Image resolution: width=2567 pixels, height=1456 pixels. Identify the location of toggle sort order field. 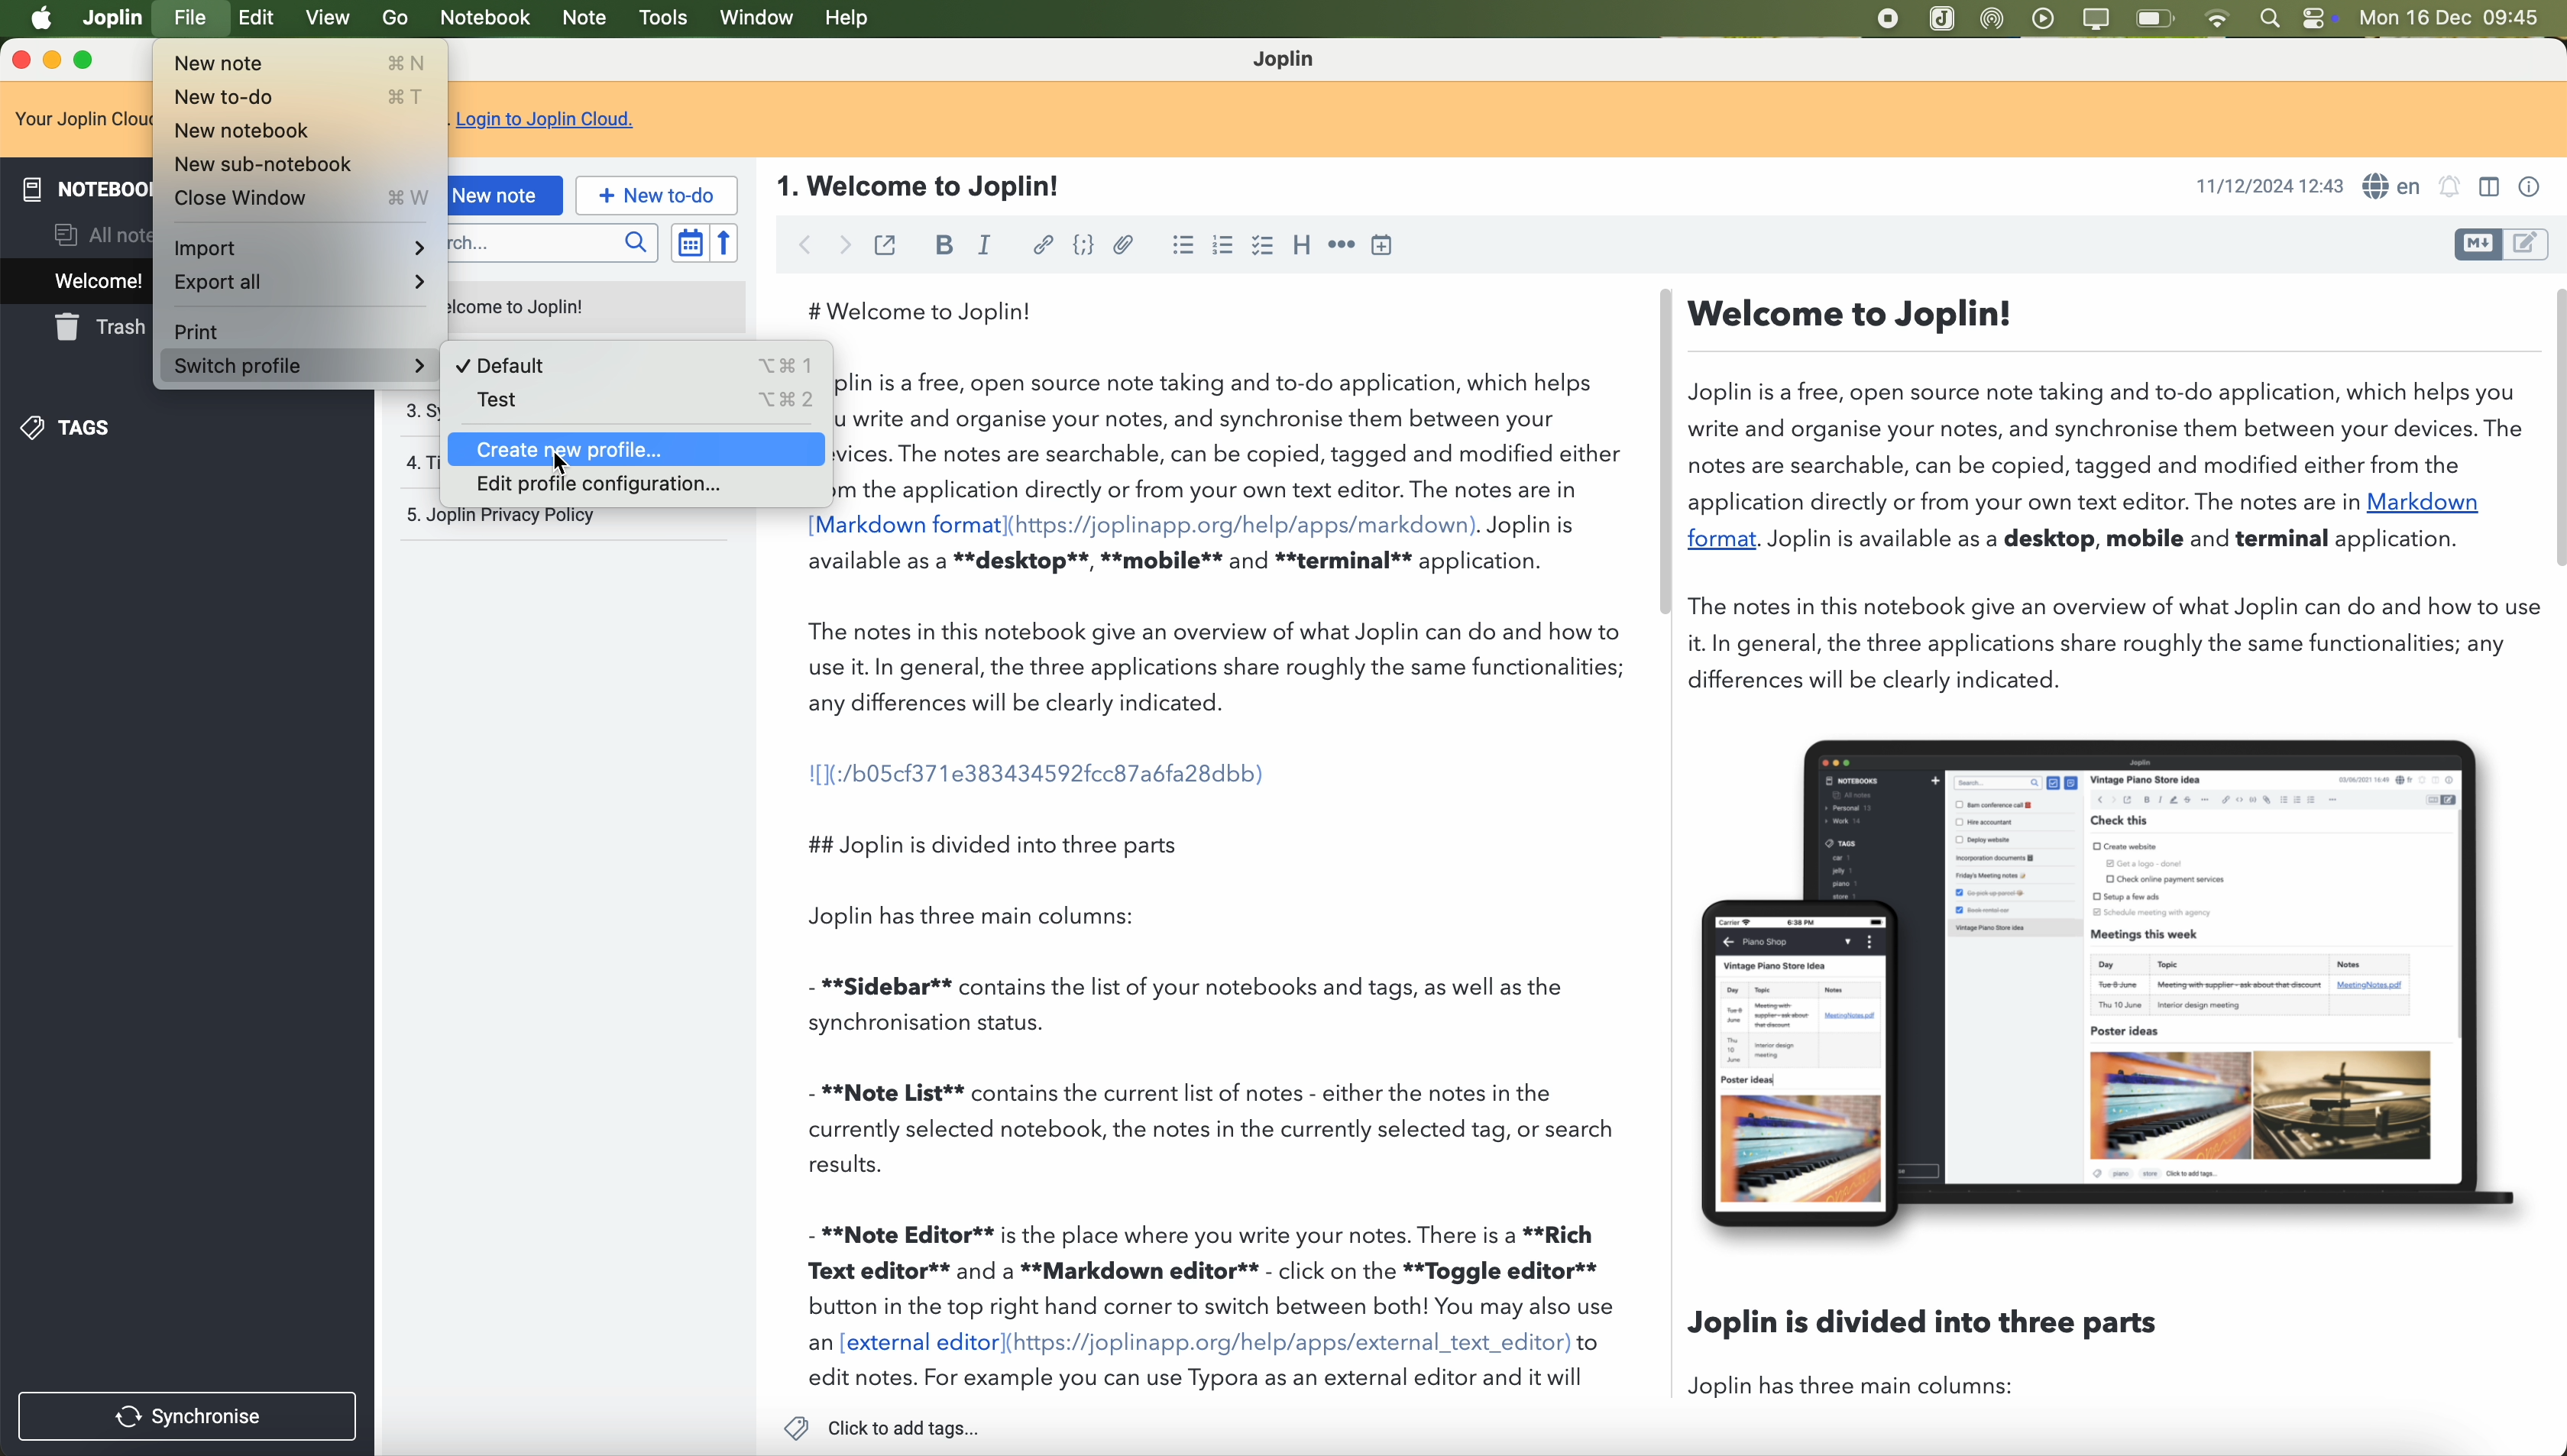
(685, 242).